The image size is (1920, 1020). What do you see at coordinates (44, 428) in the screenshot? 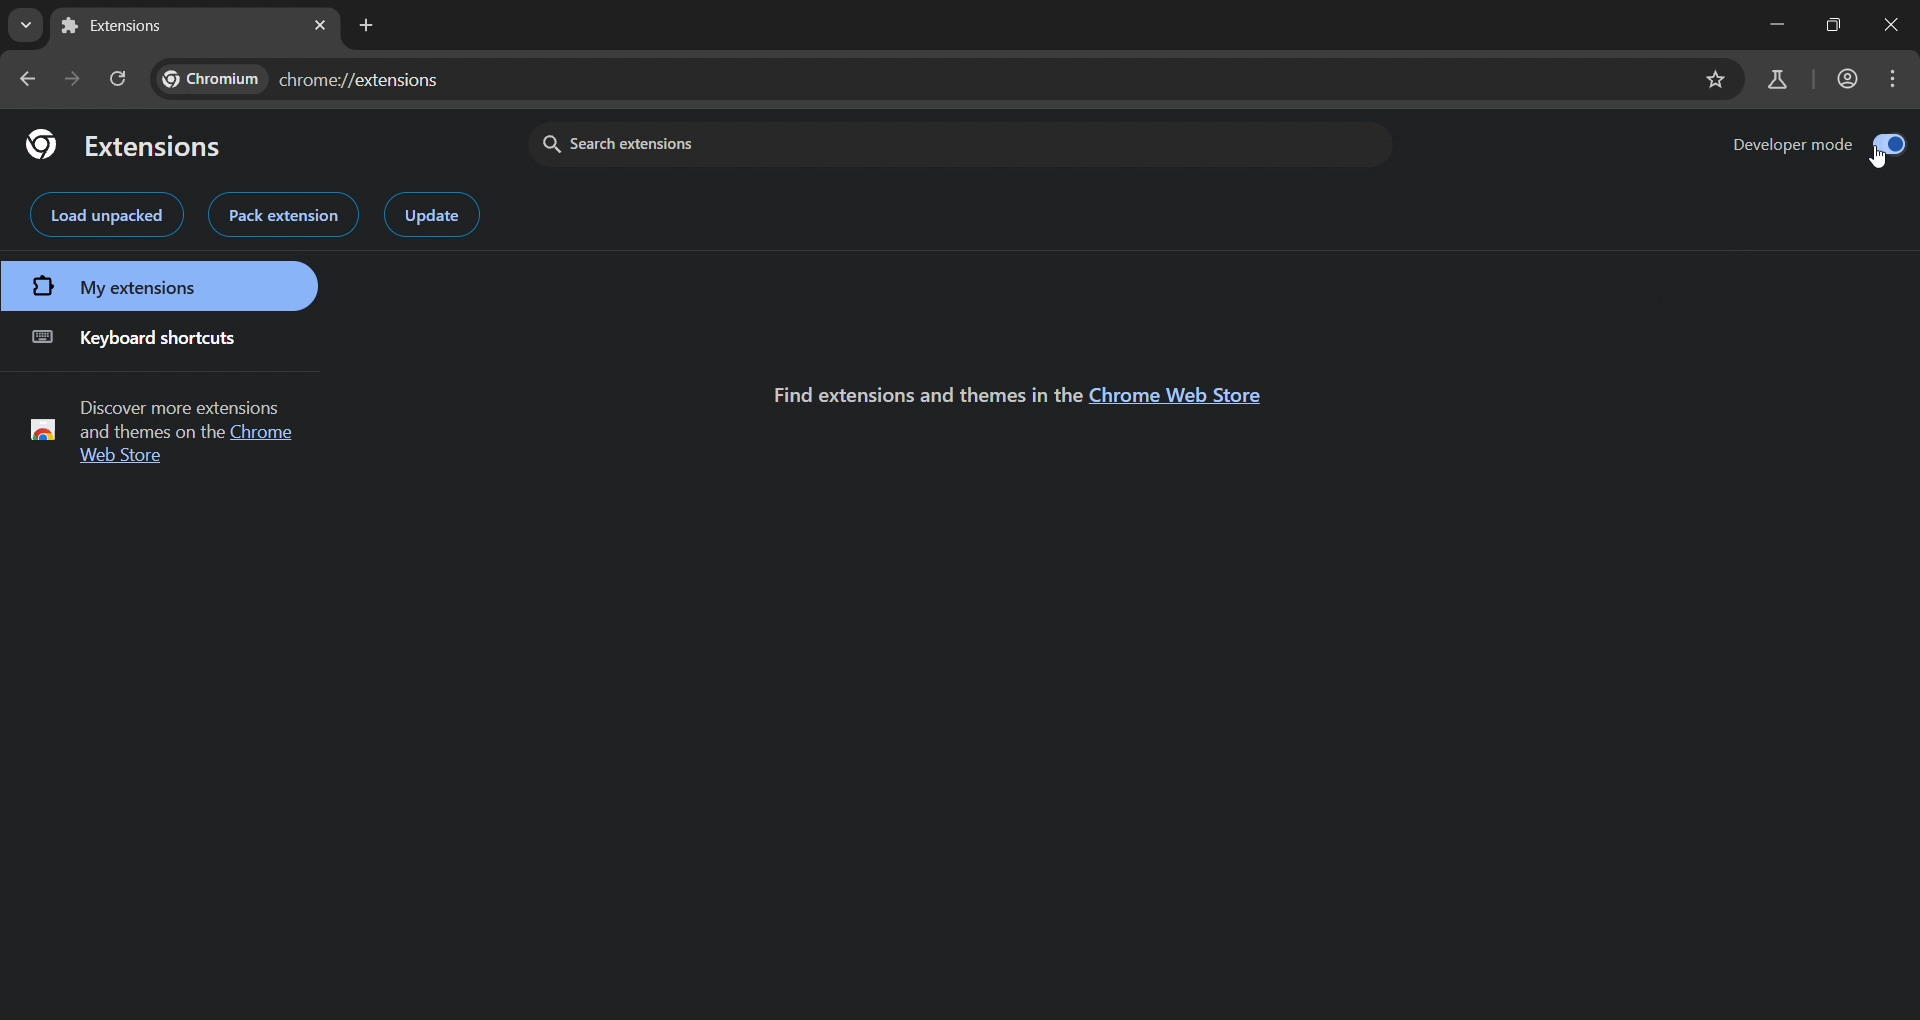
I see `icon` at bounding box center [44, 428].